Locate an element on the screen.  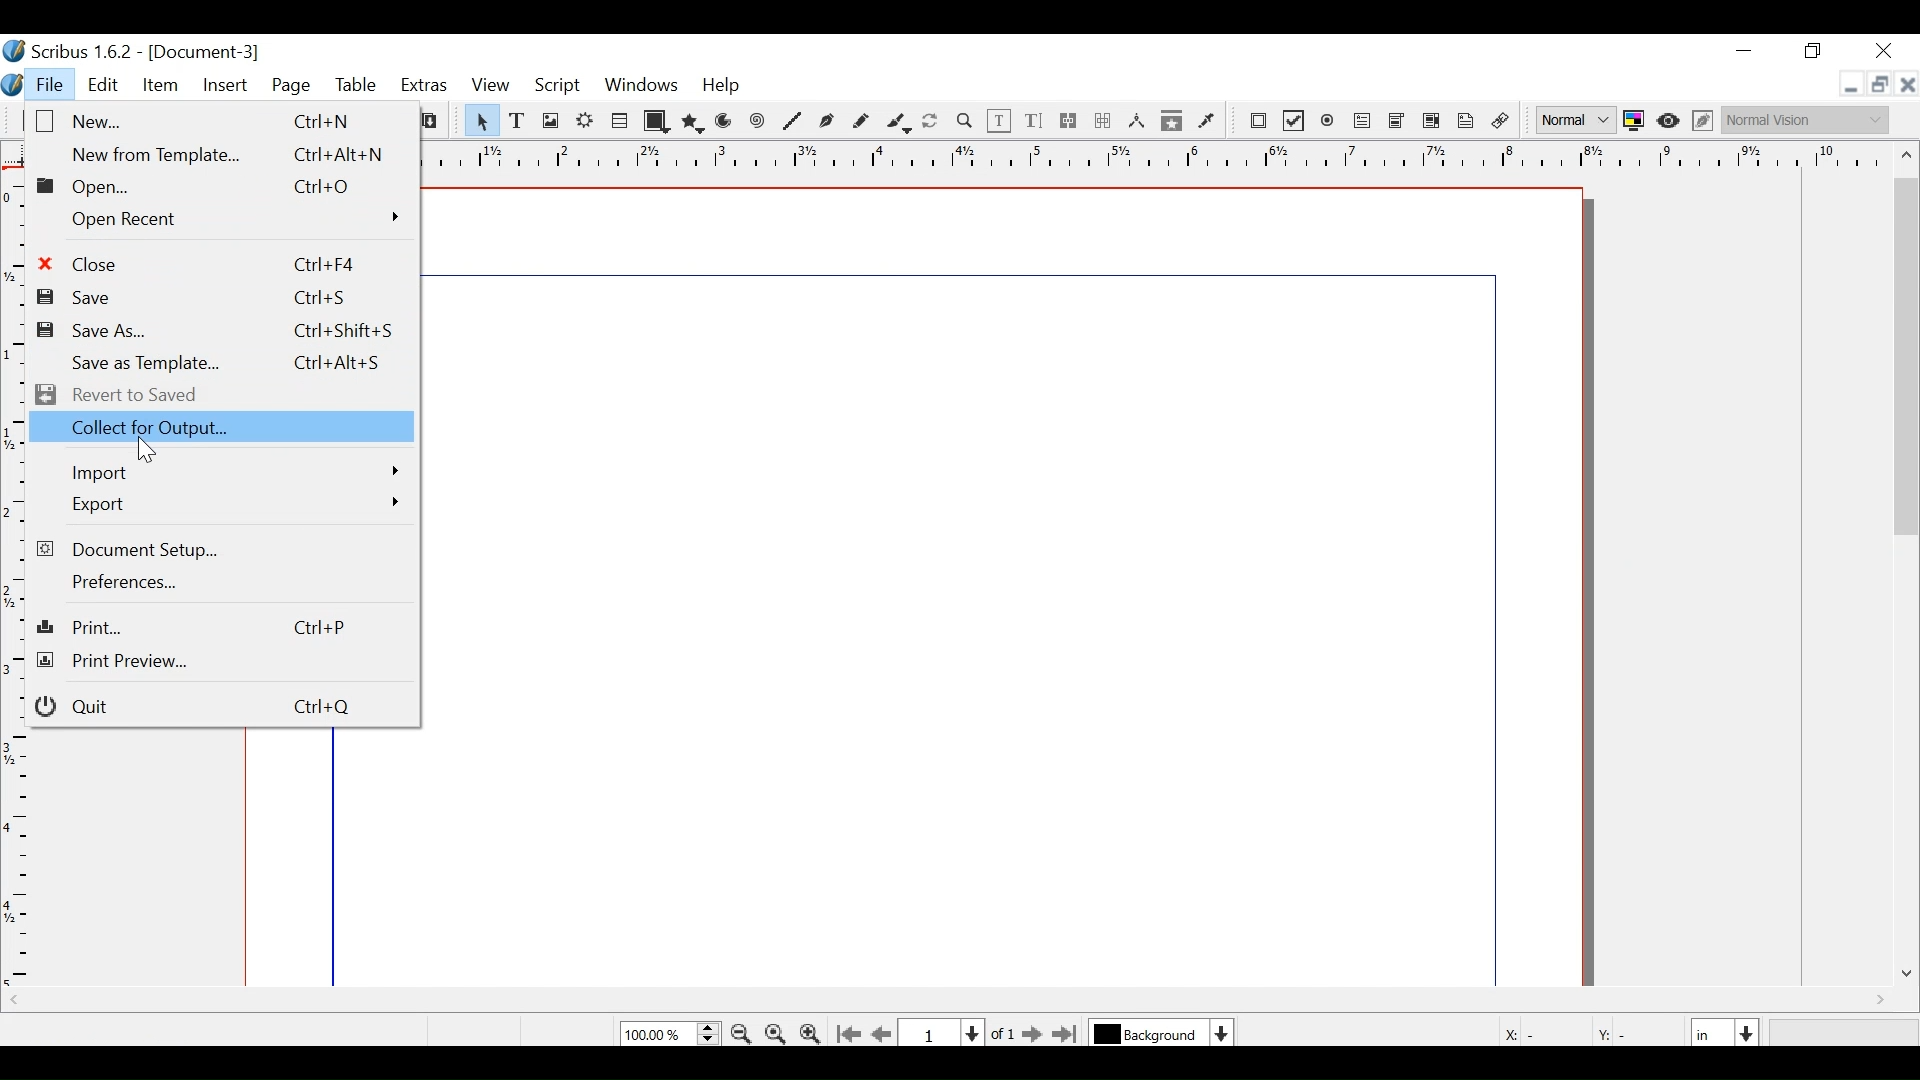
link Text frames is located at coordinates (1070, 122).